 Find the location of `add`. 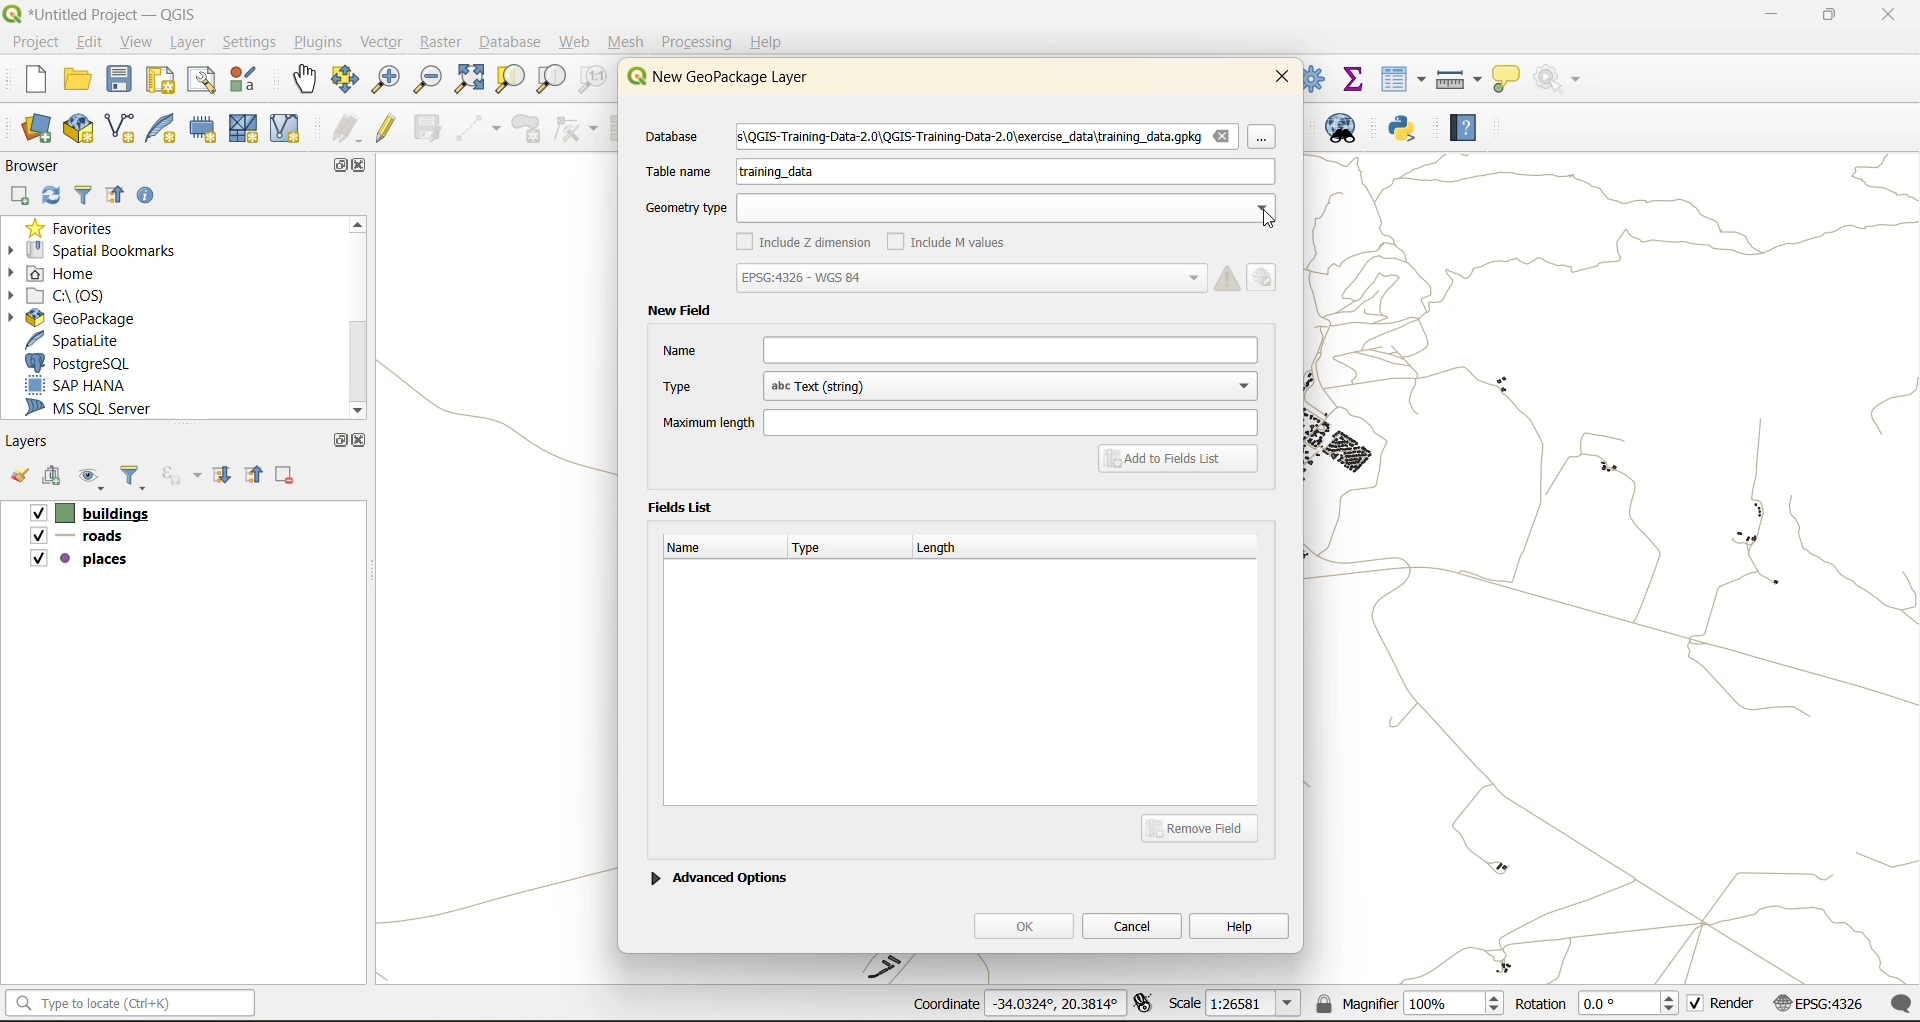

add is located at coordinates (55, 478).